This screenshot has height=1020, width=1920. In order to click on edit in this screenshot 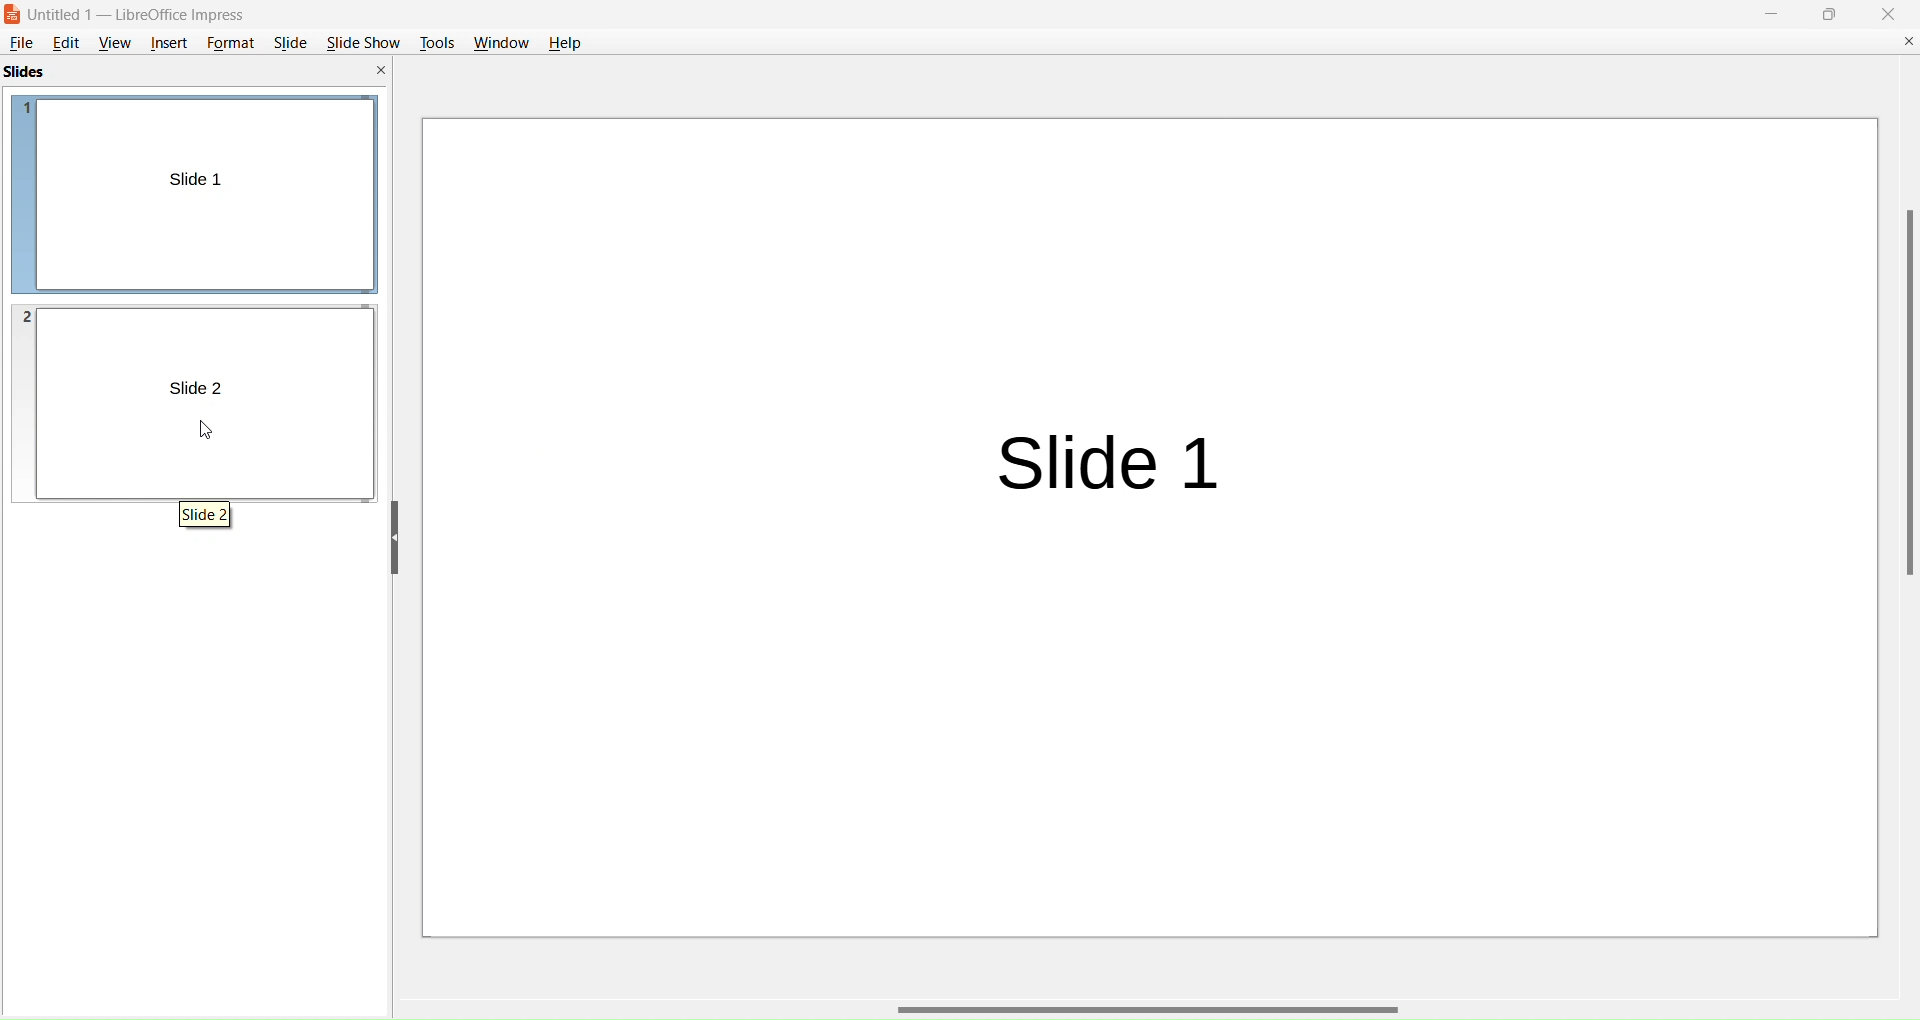, I will do `click(70, 44)`.